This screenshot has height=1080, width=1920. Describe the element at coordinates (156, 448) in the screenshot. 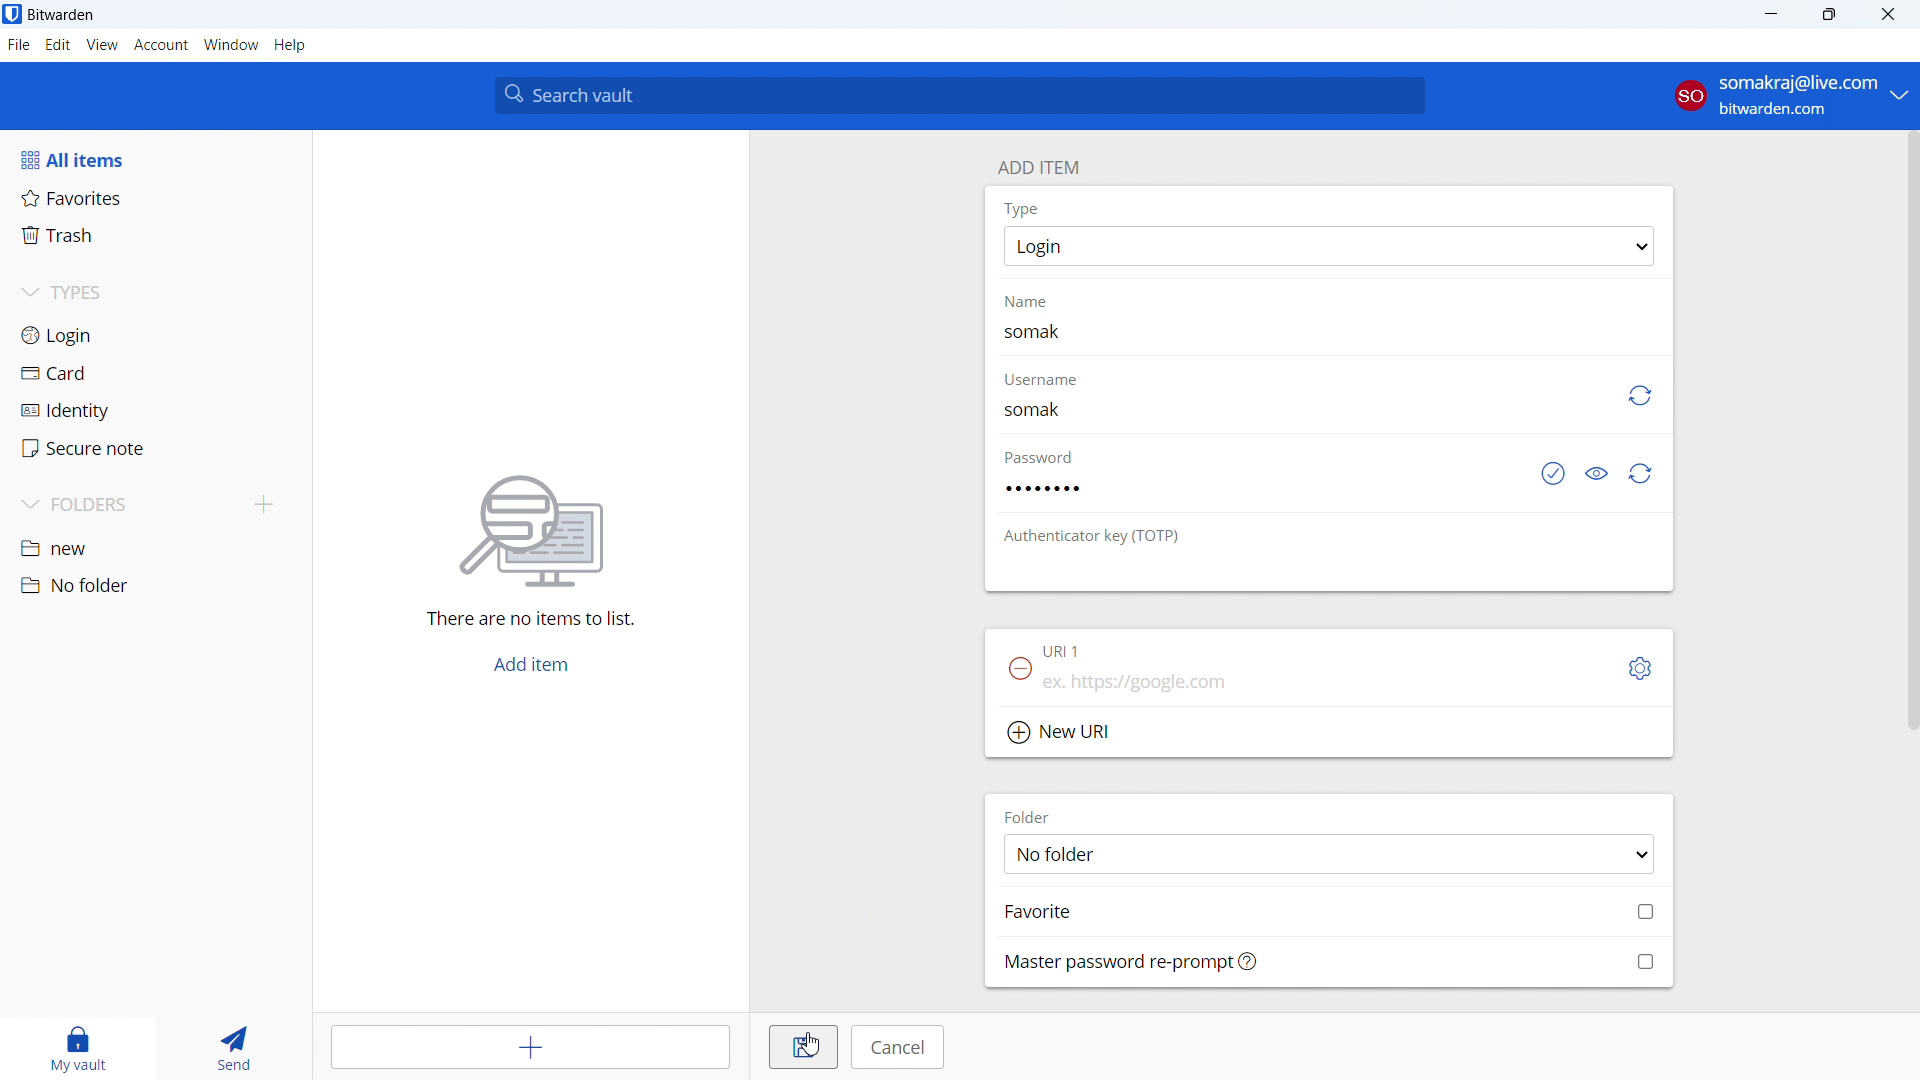

I see `secure note` at that location.